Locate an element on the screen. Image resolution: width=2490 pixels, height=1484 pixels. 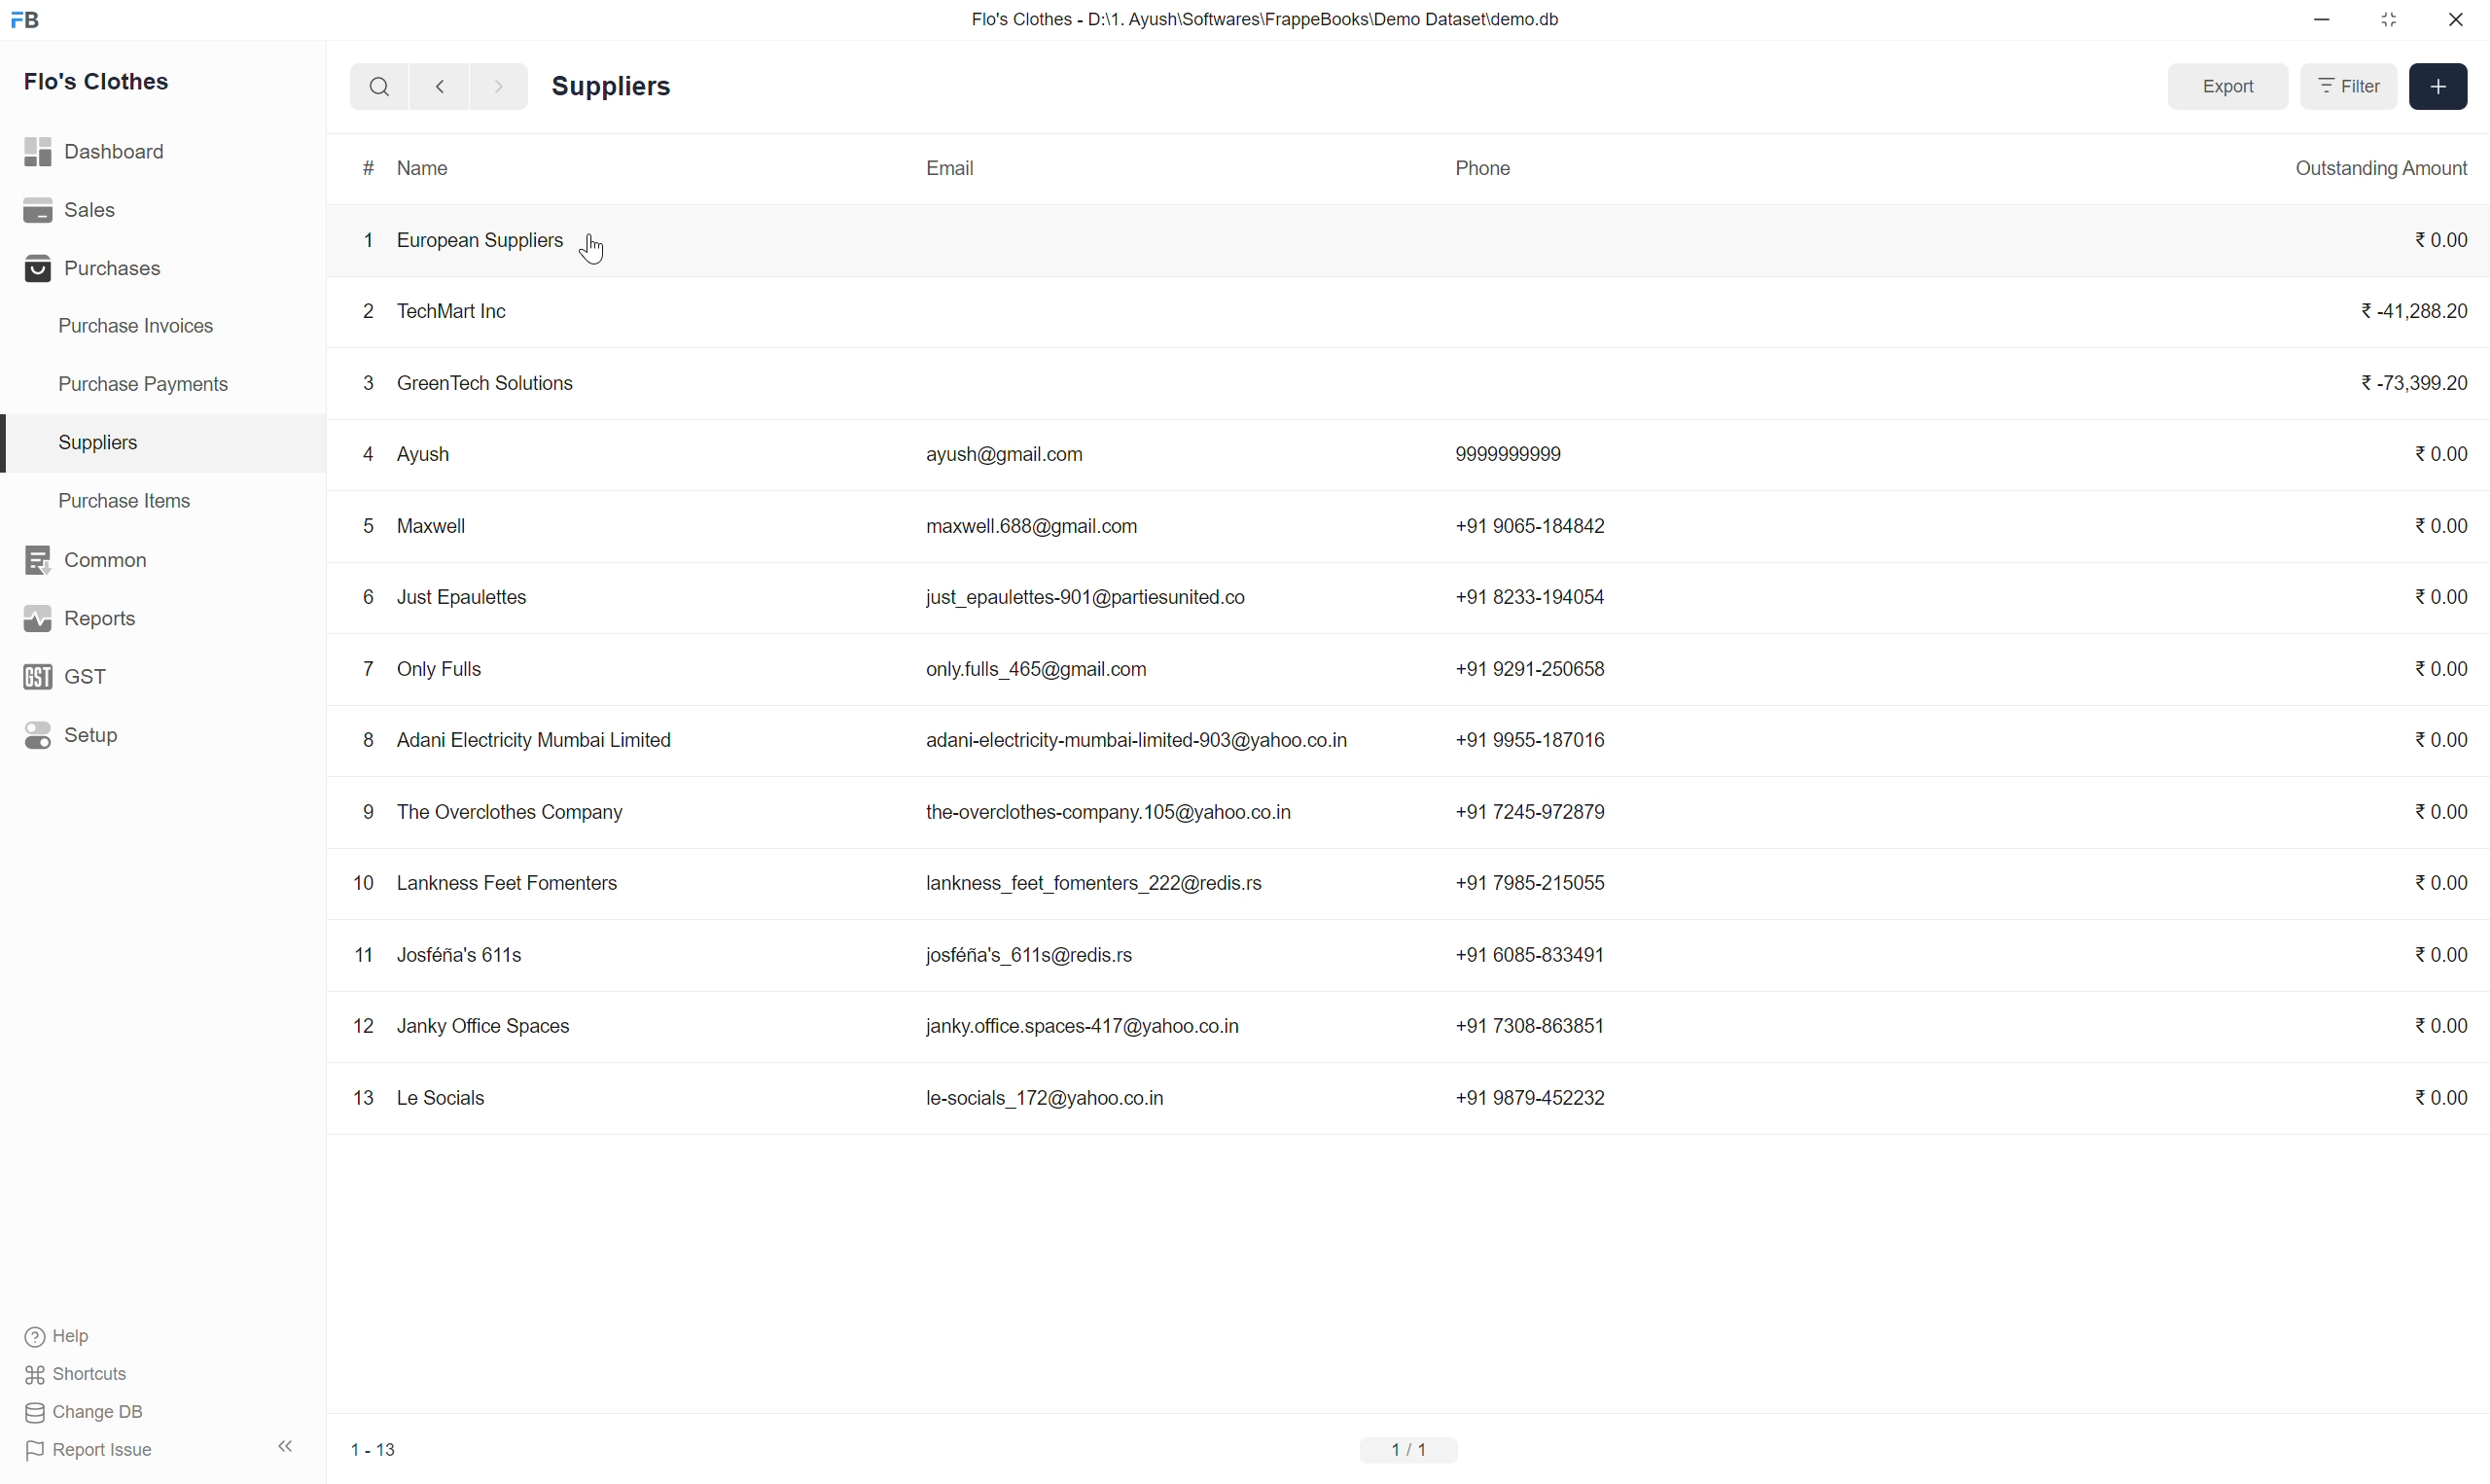
Purchase Invoices is located at coordinates (130, 319).